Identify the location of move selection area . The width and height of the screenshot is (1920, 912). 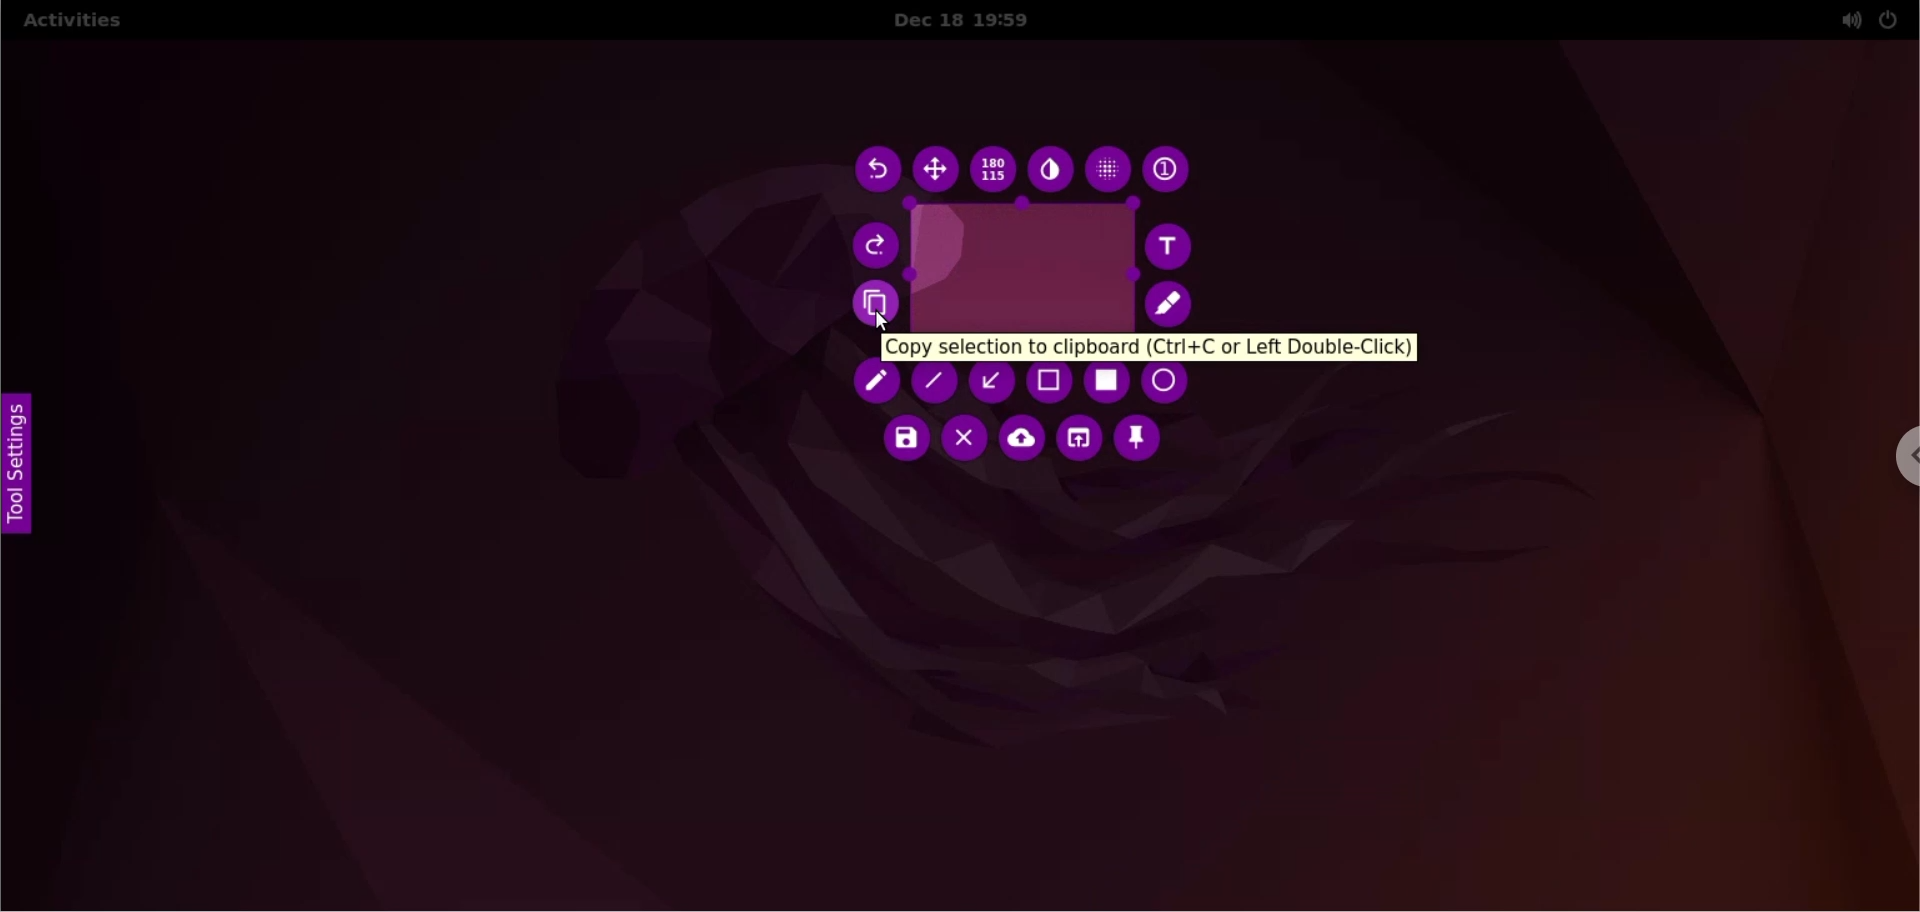
(940, 172).